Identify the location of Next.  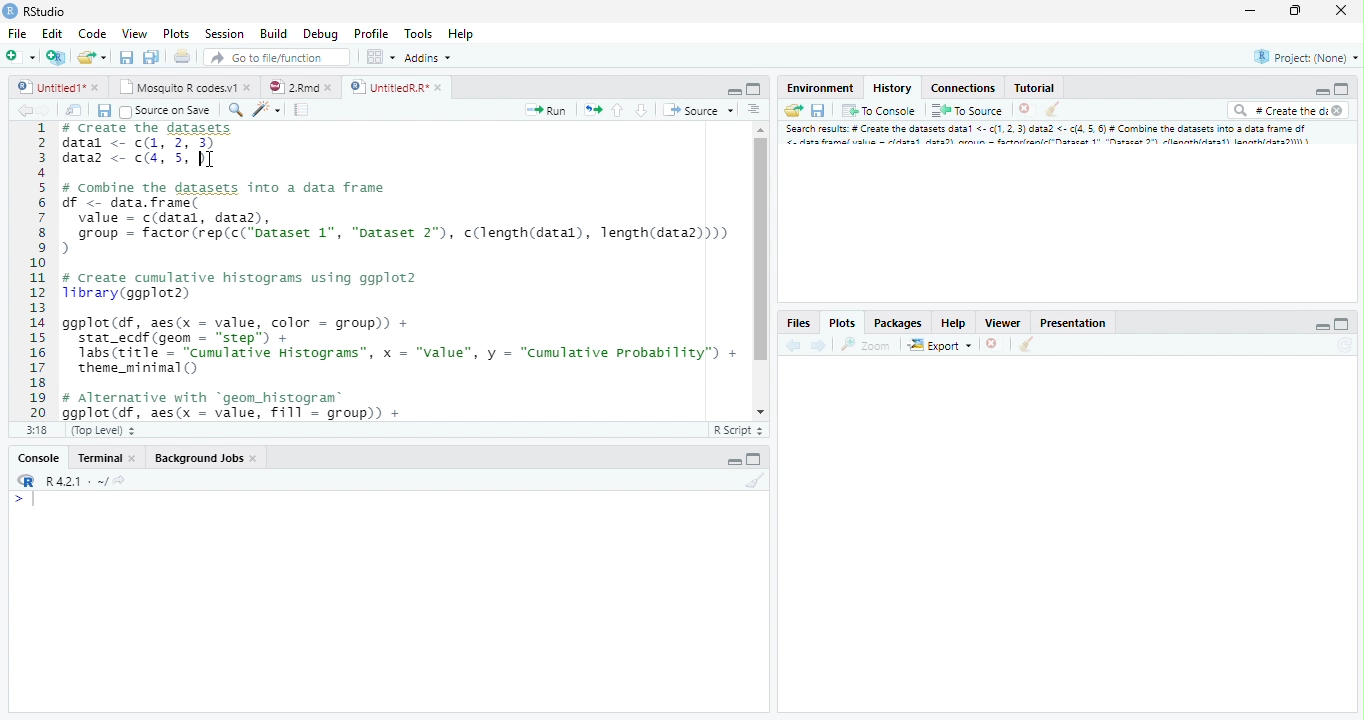
(43, 114).